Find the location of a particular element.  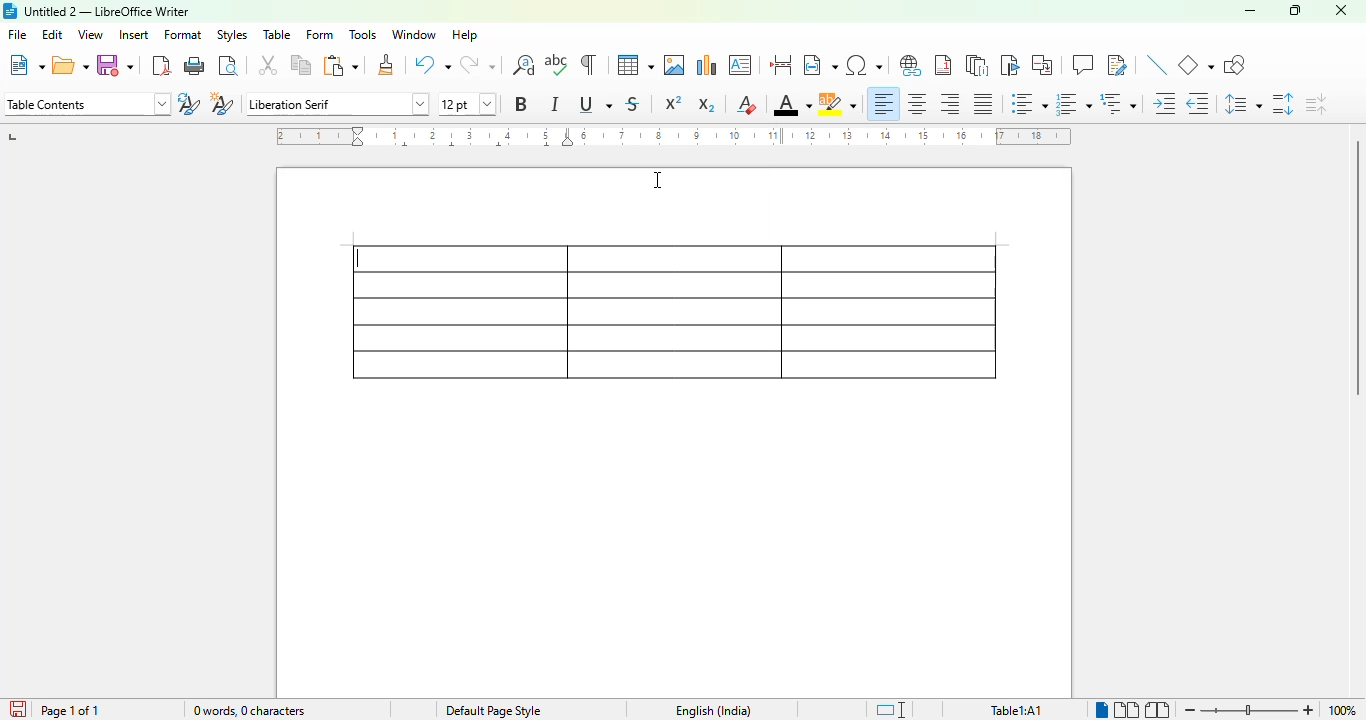

page style is located at coordinates (493, 710).